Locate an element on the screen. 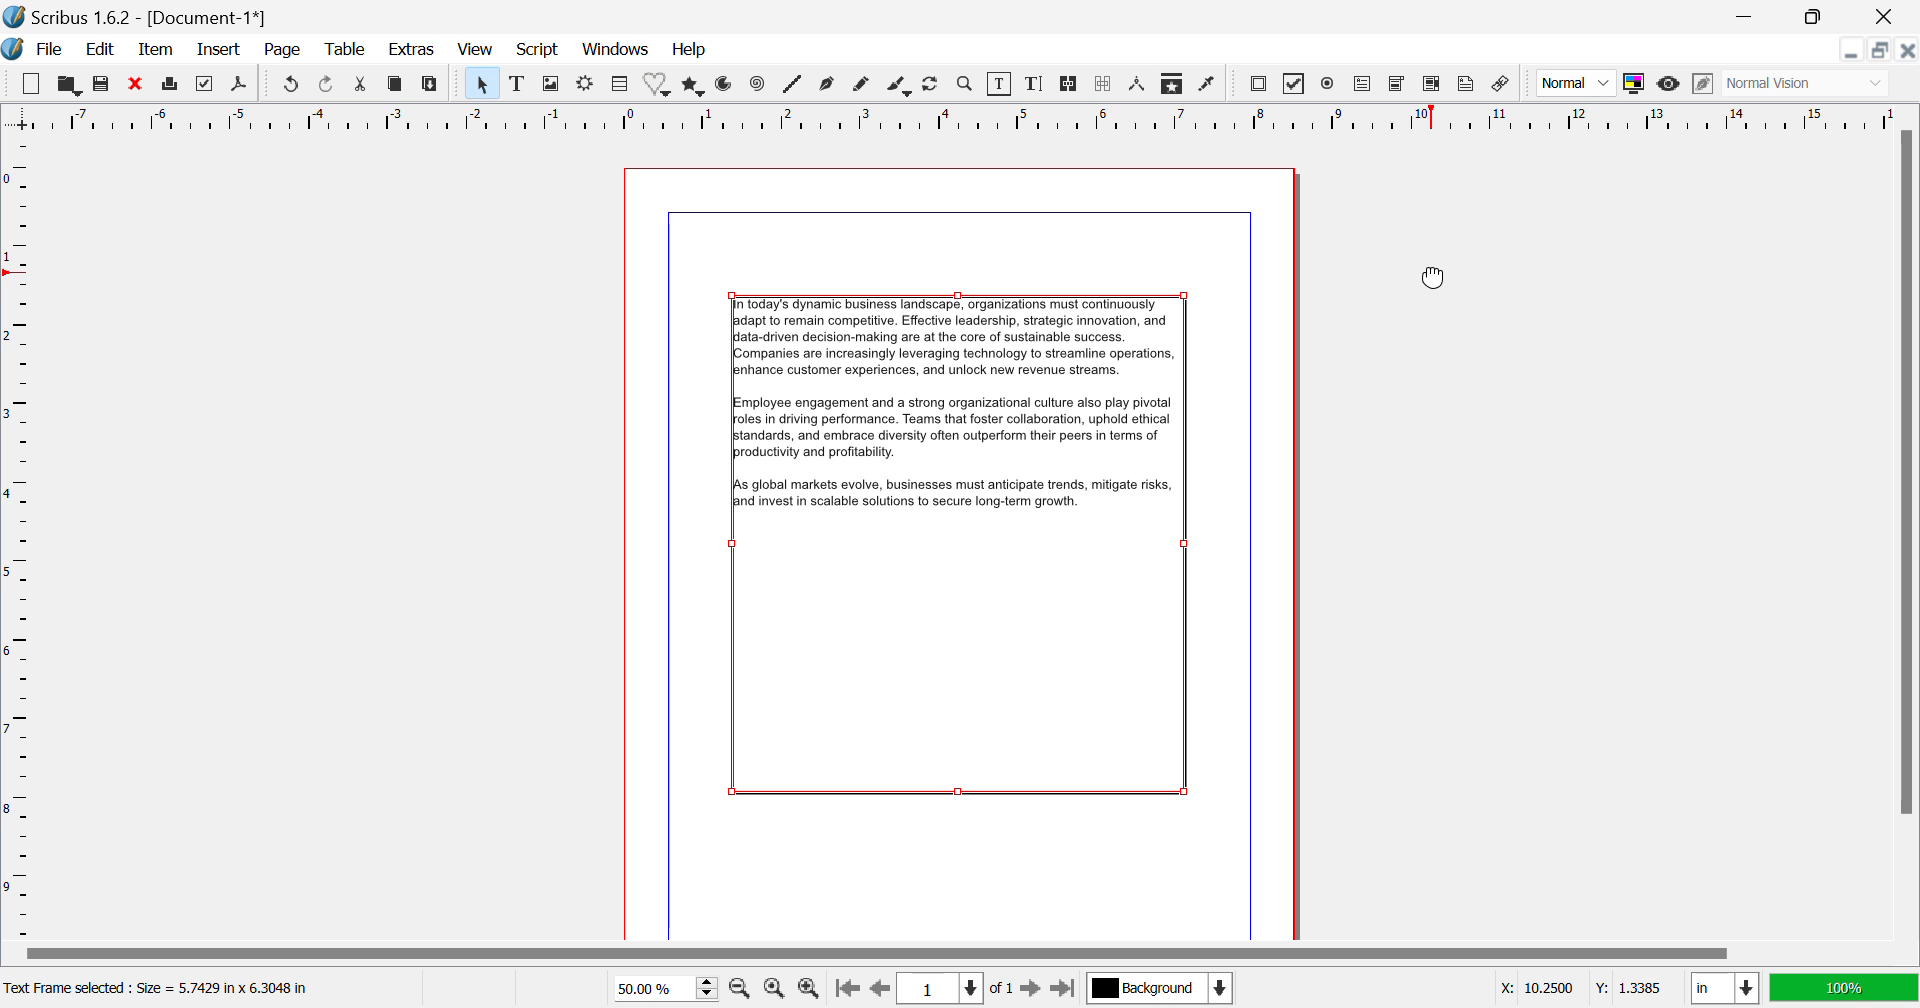 This screenshot has height=1008, width=1920. Minimize is located at coordinates (1817, 17).